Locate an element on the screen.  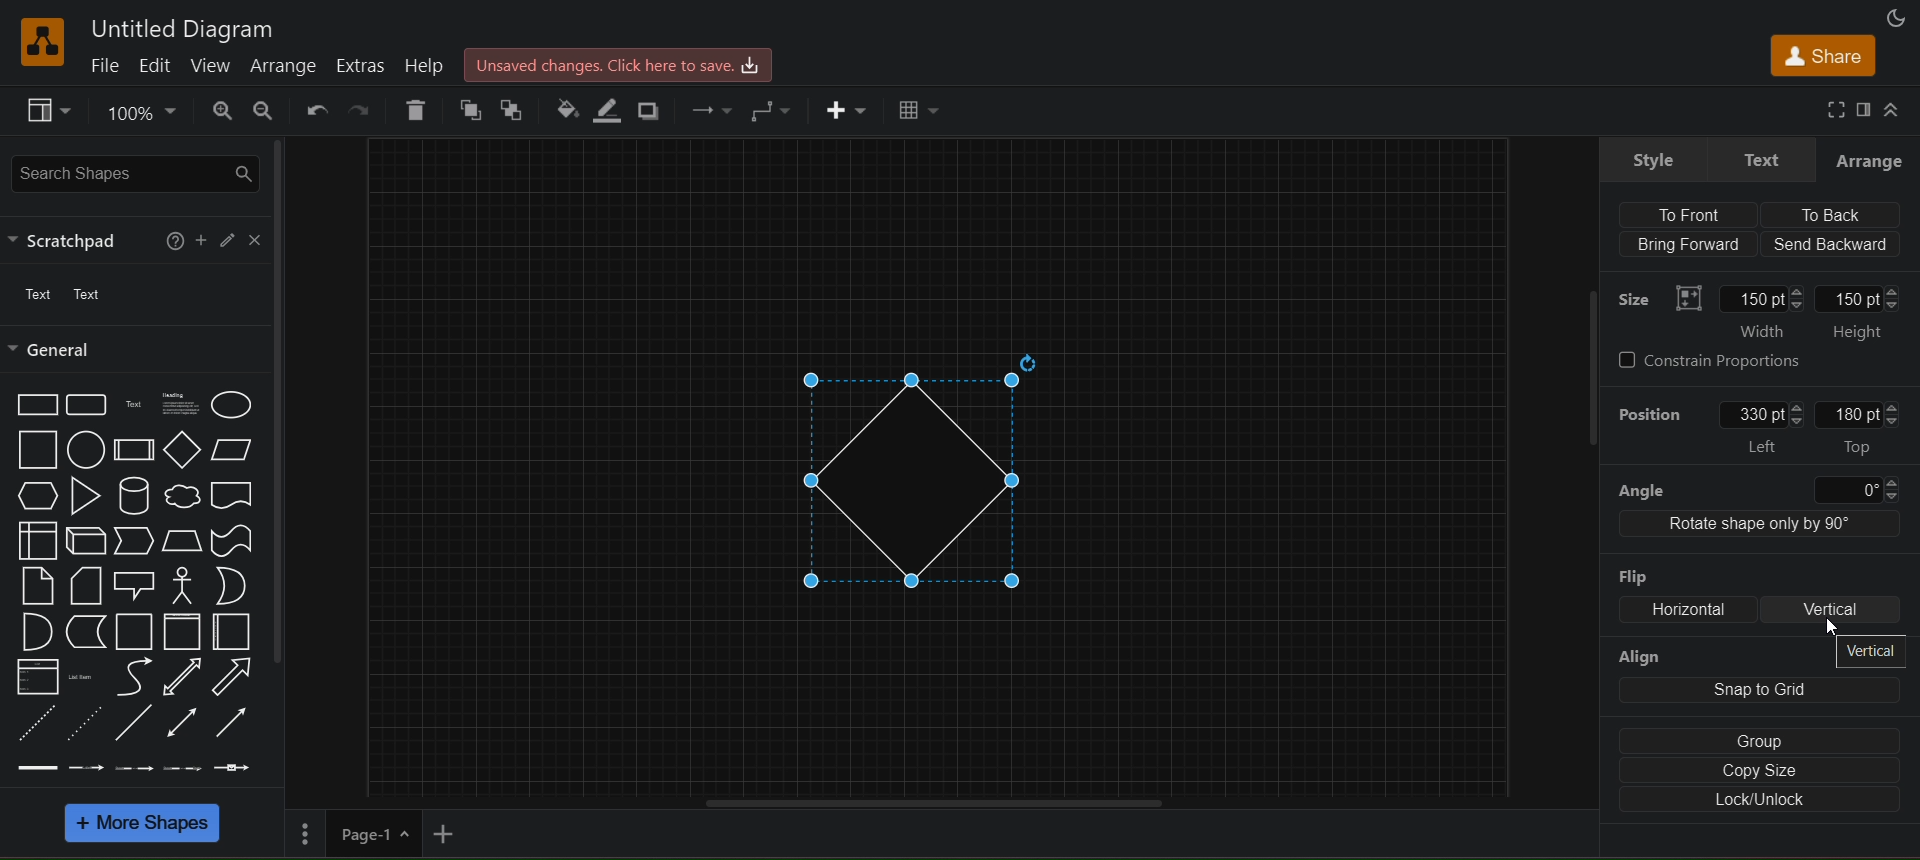
more shapes is located at coordinates (144, 822).